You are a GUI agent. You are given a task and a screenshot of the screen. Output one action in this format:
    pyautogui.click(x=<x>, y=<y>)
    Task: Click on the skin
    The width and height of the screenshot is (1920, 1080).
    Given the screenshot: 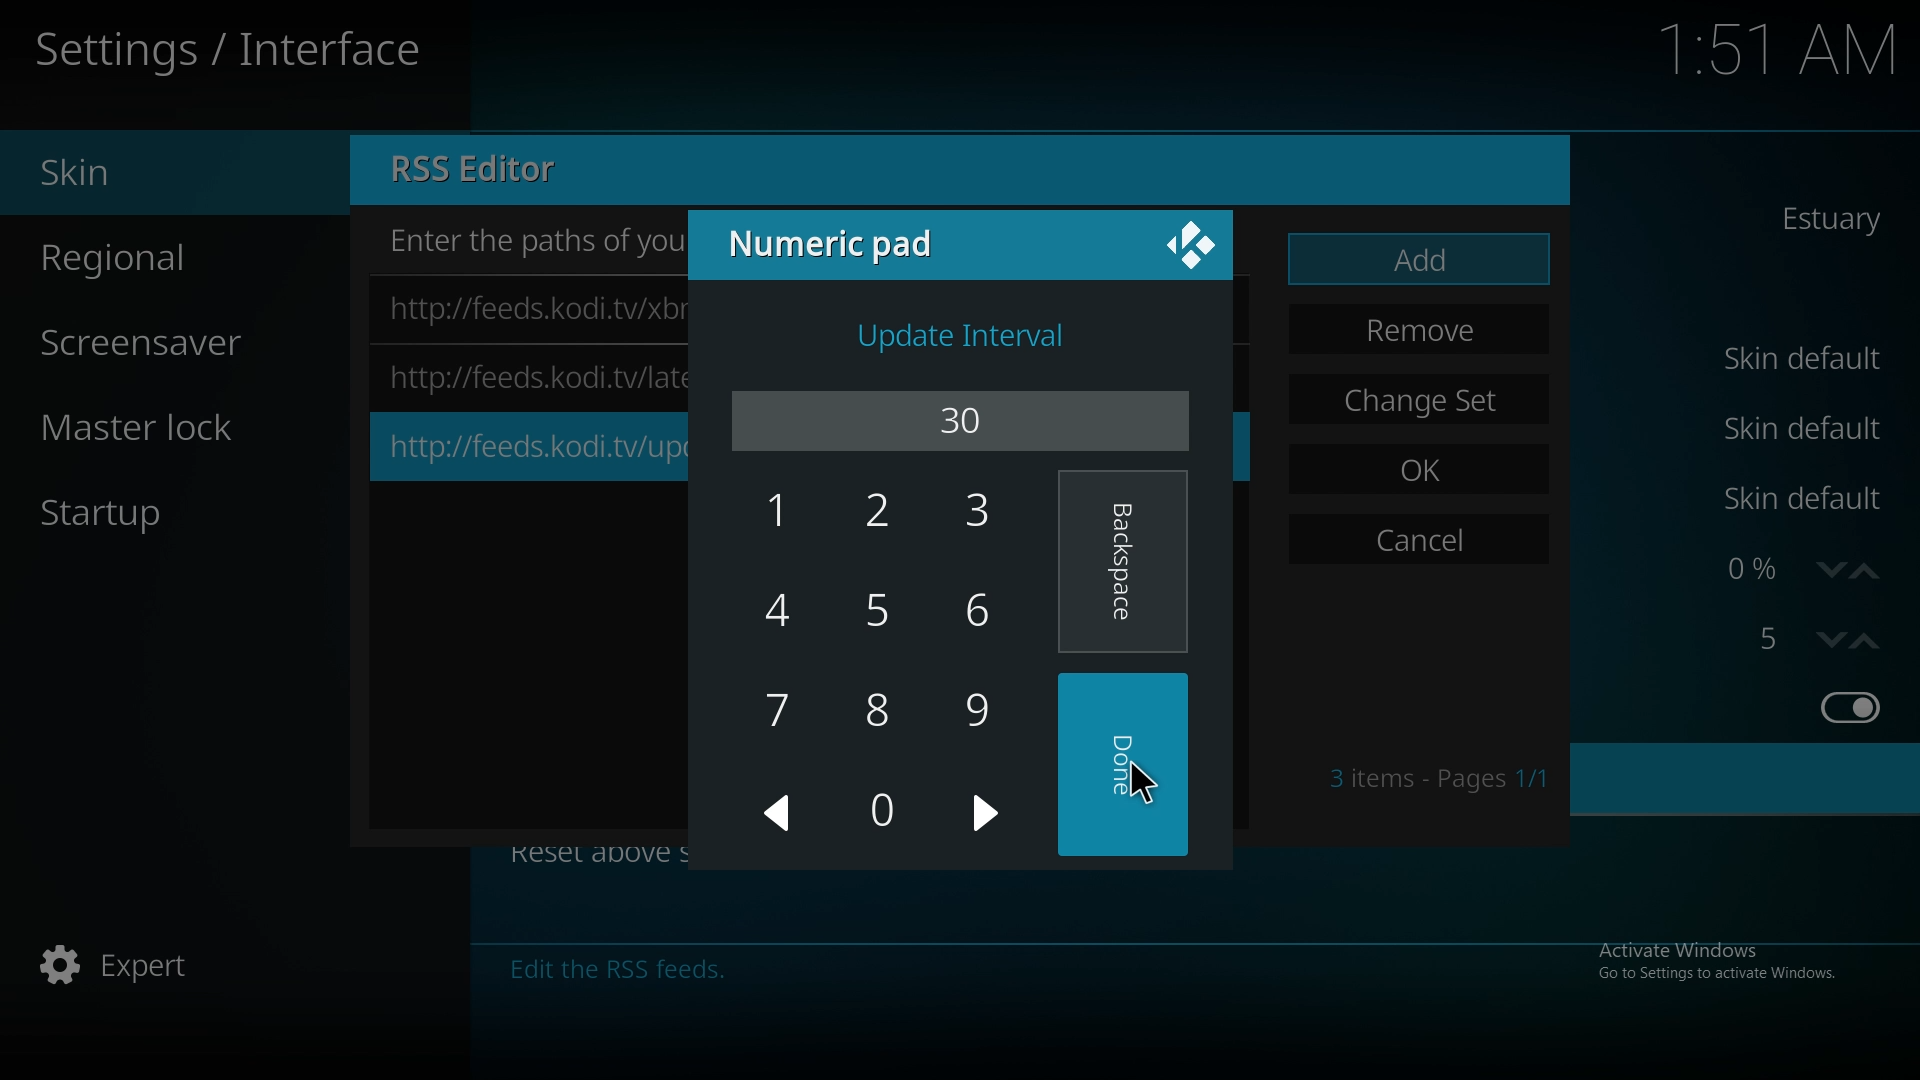 What is the action you would take?
    pyautogui.click(x=146, y=173)
    